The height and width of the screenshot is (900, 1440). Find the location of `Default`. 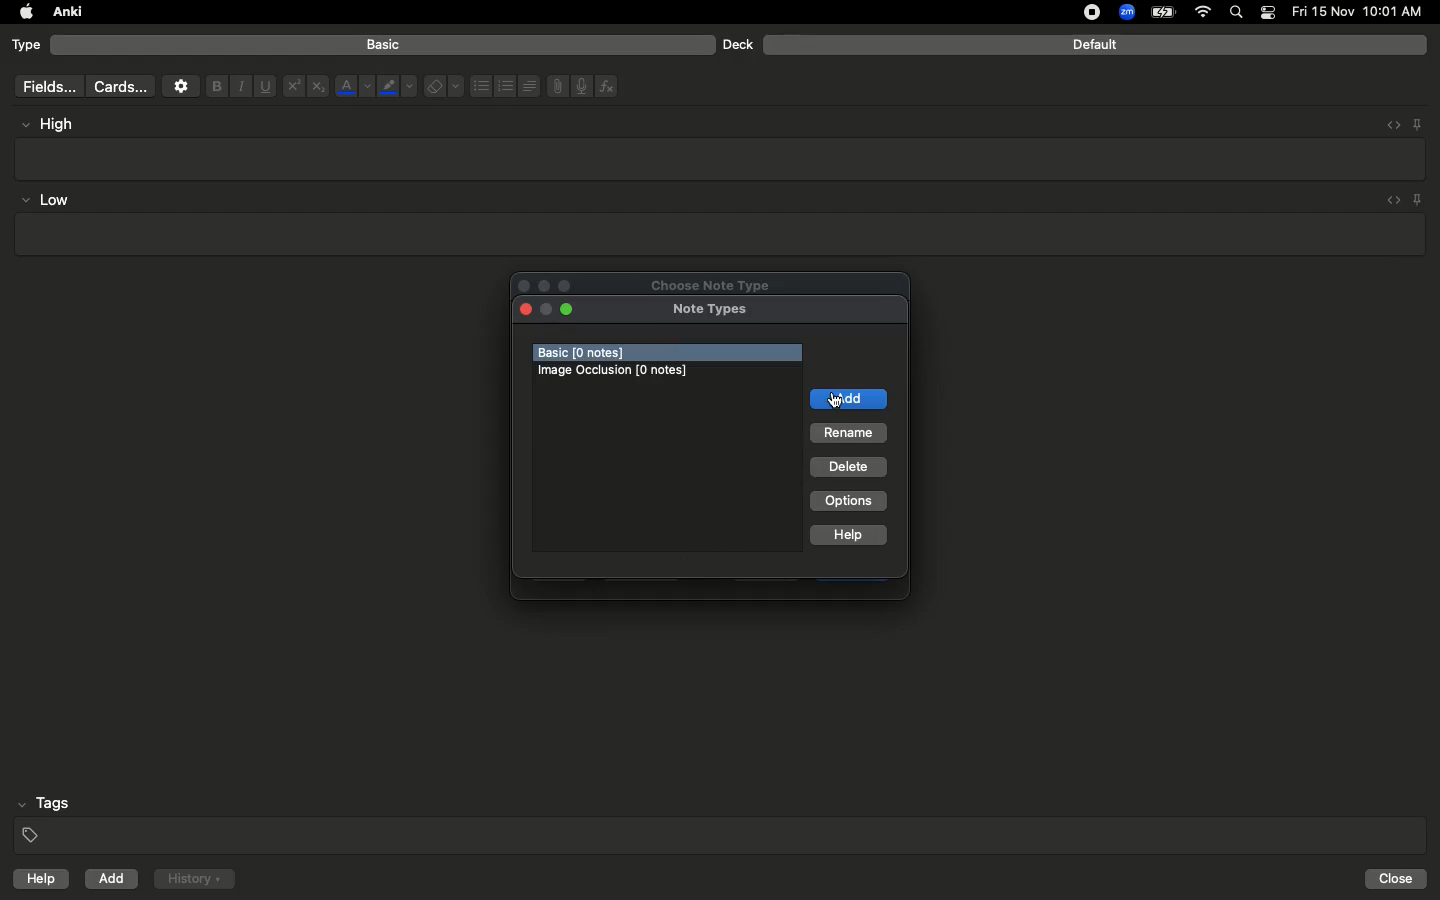

Default is located at coordinates (1095, 45).